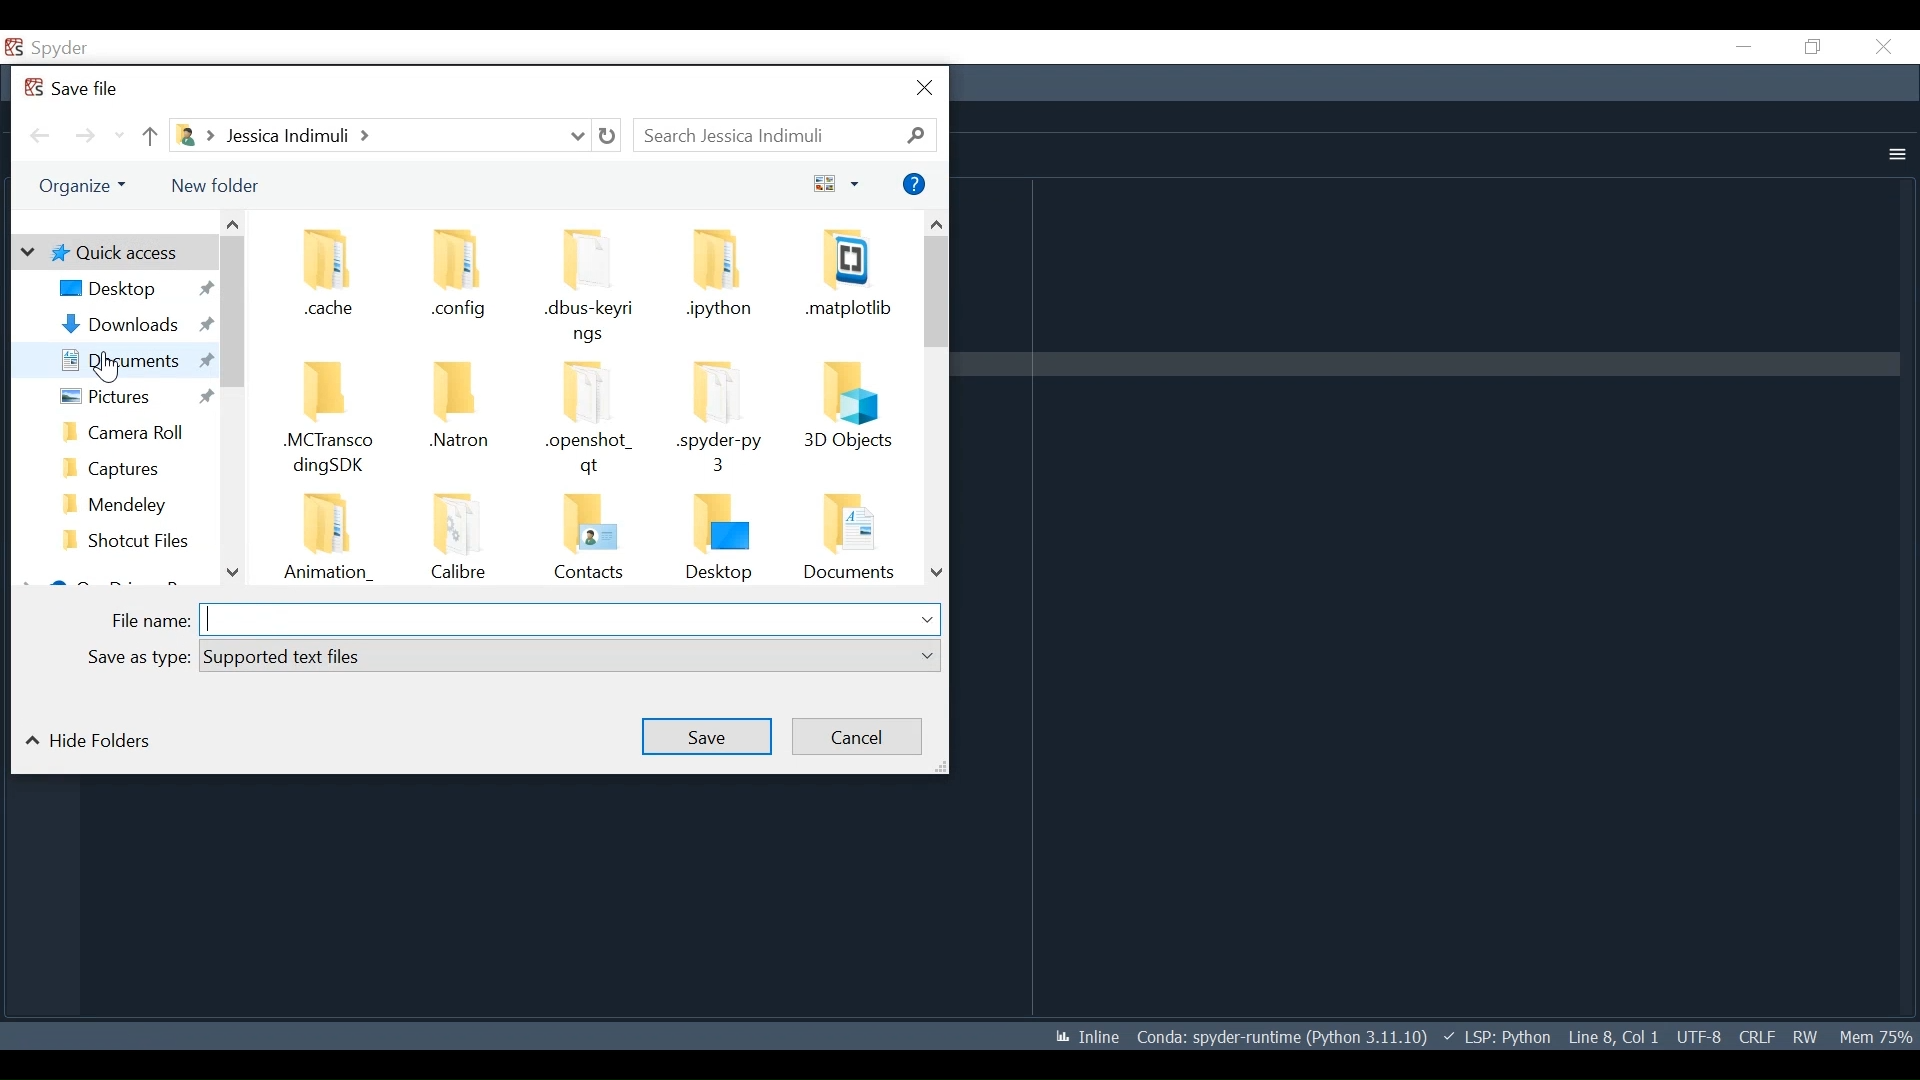 This screenshot has width=1920, height=1080. What do you see at coordinates (849, 539) in the screenshot?
I see `Folder` at bounding box center [849, 539].